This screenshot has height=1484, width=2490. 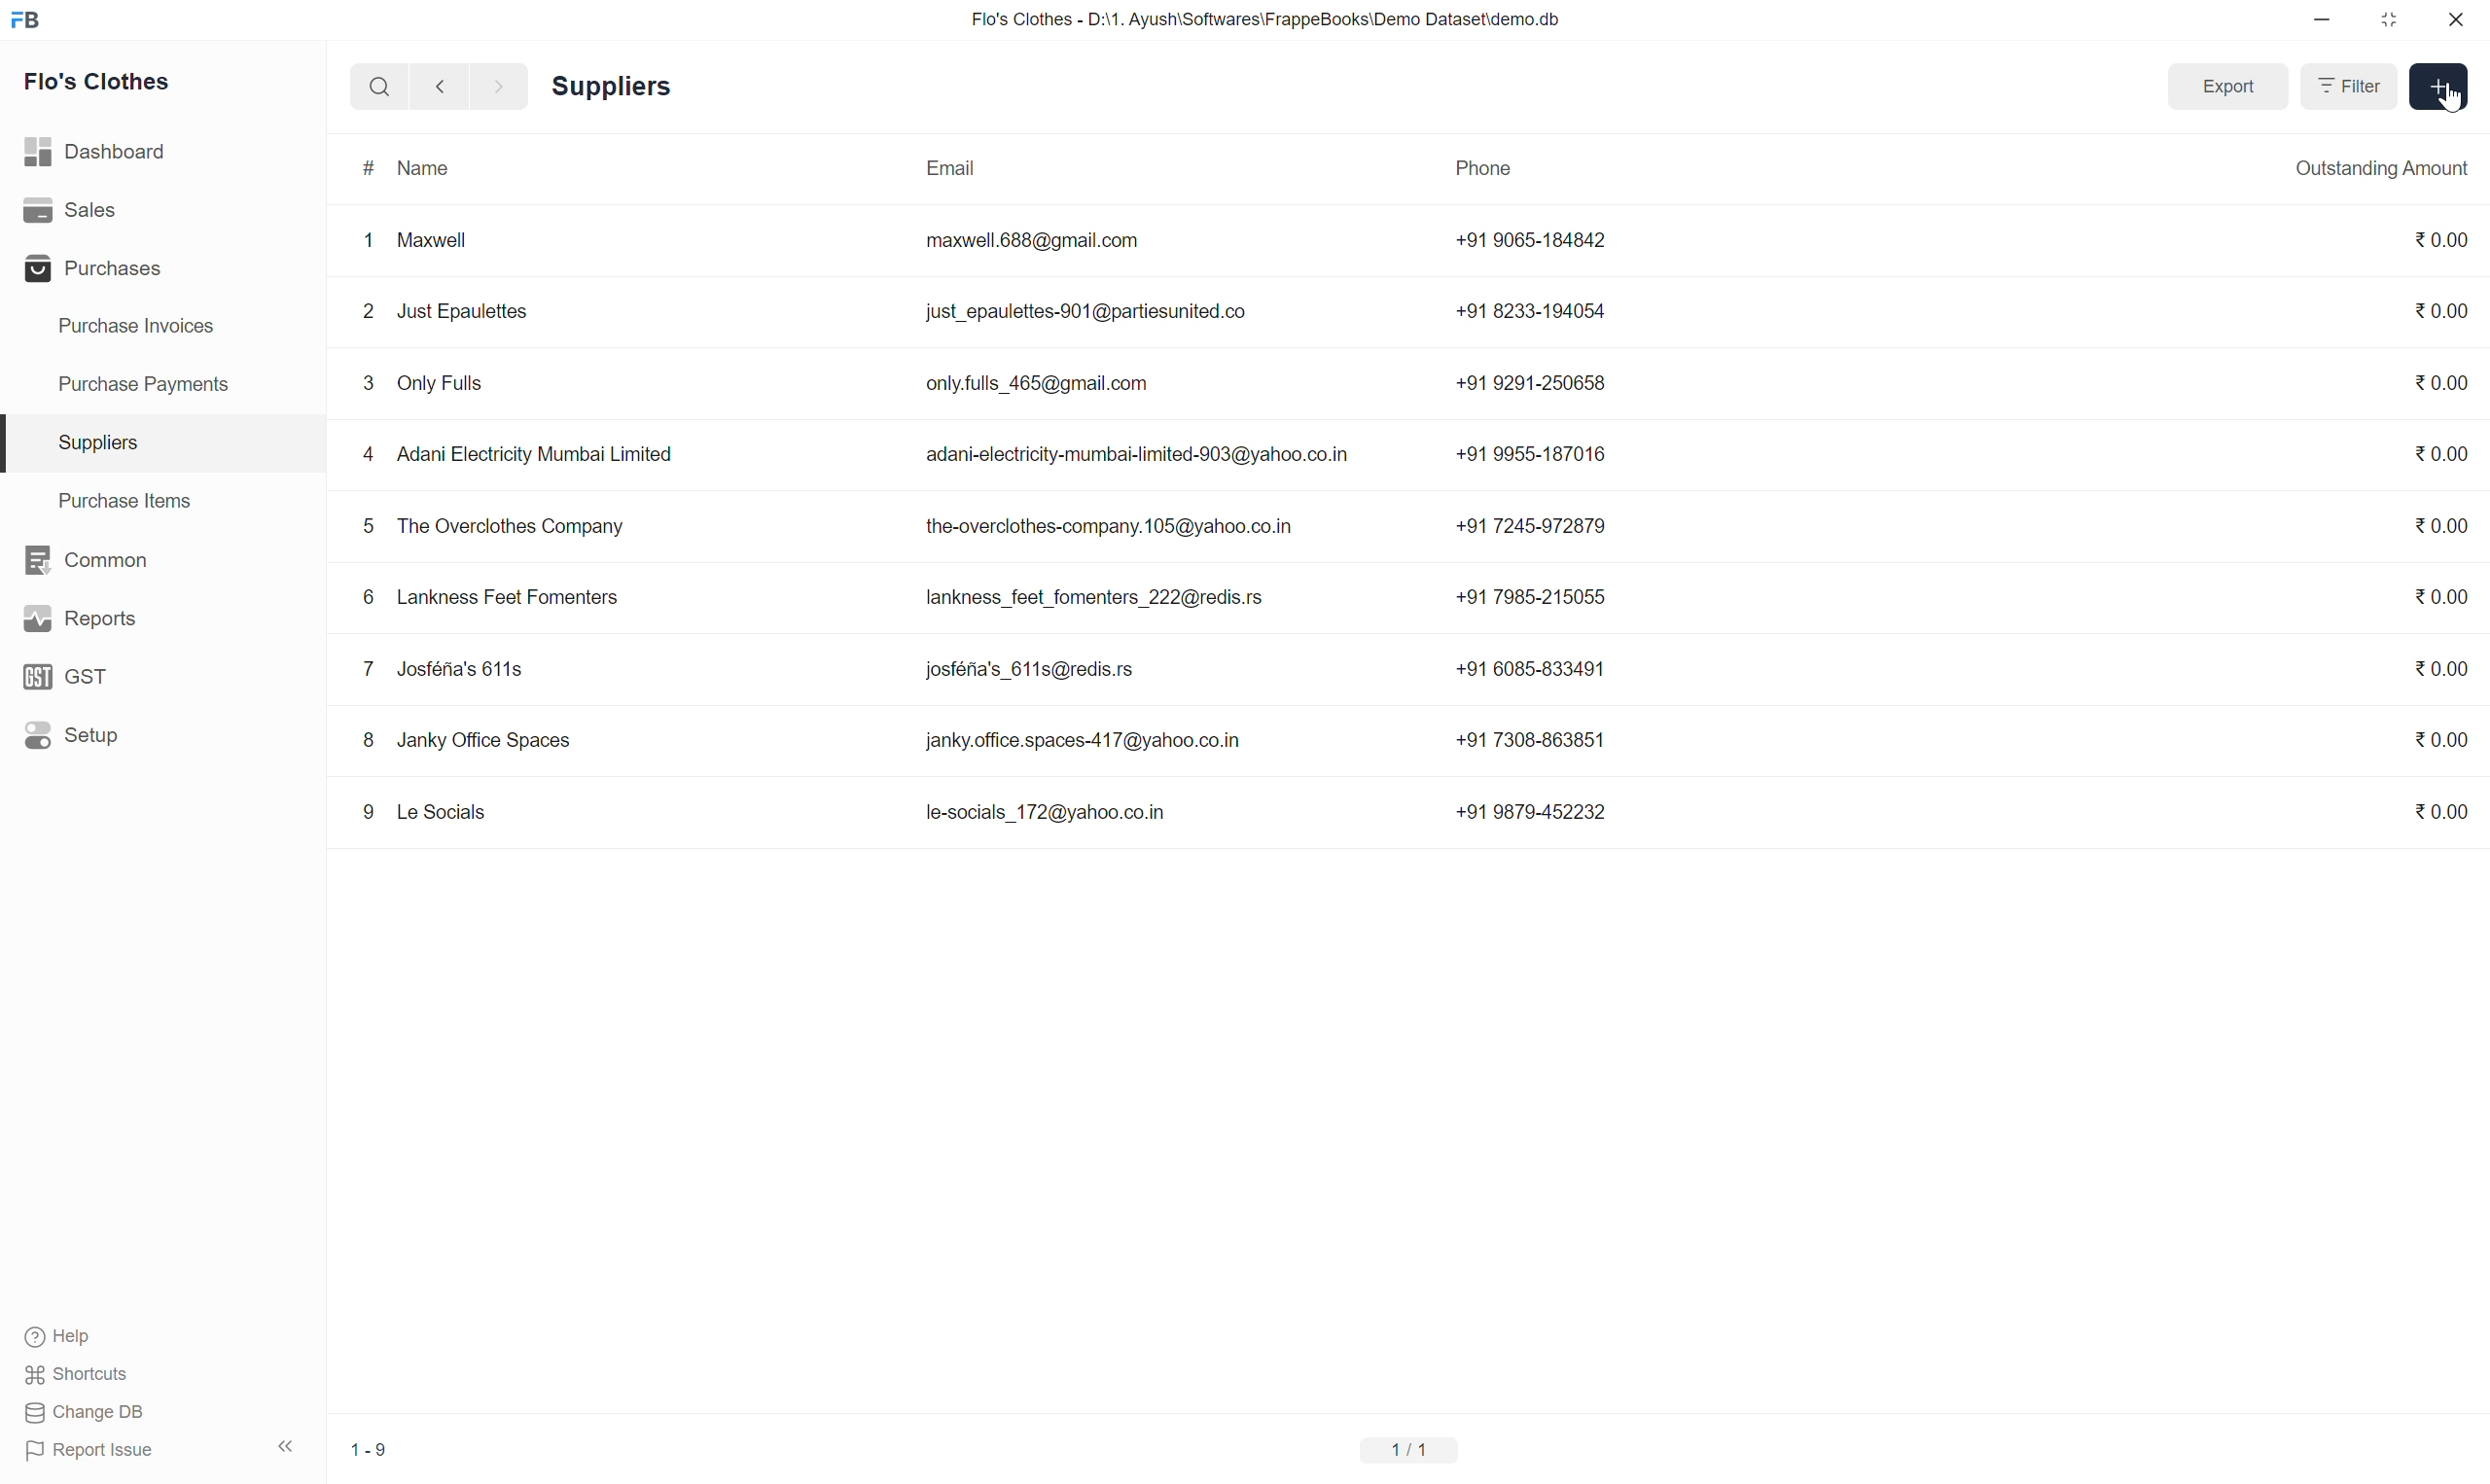 I want to click on 0.00, so click(x=2442, y=668).